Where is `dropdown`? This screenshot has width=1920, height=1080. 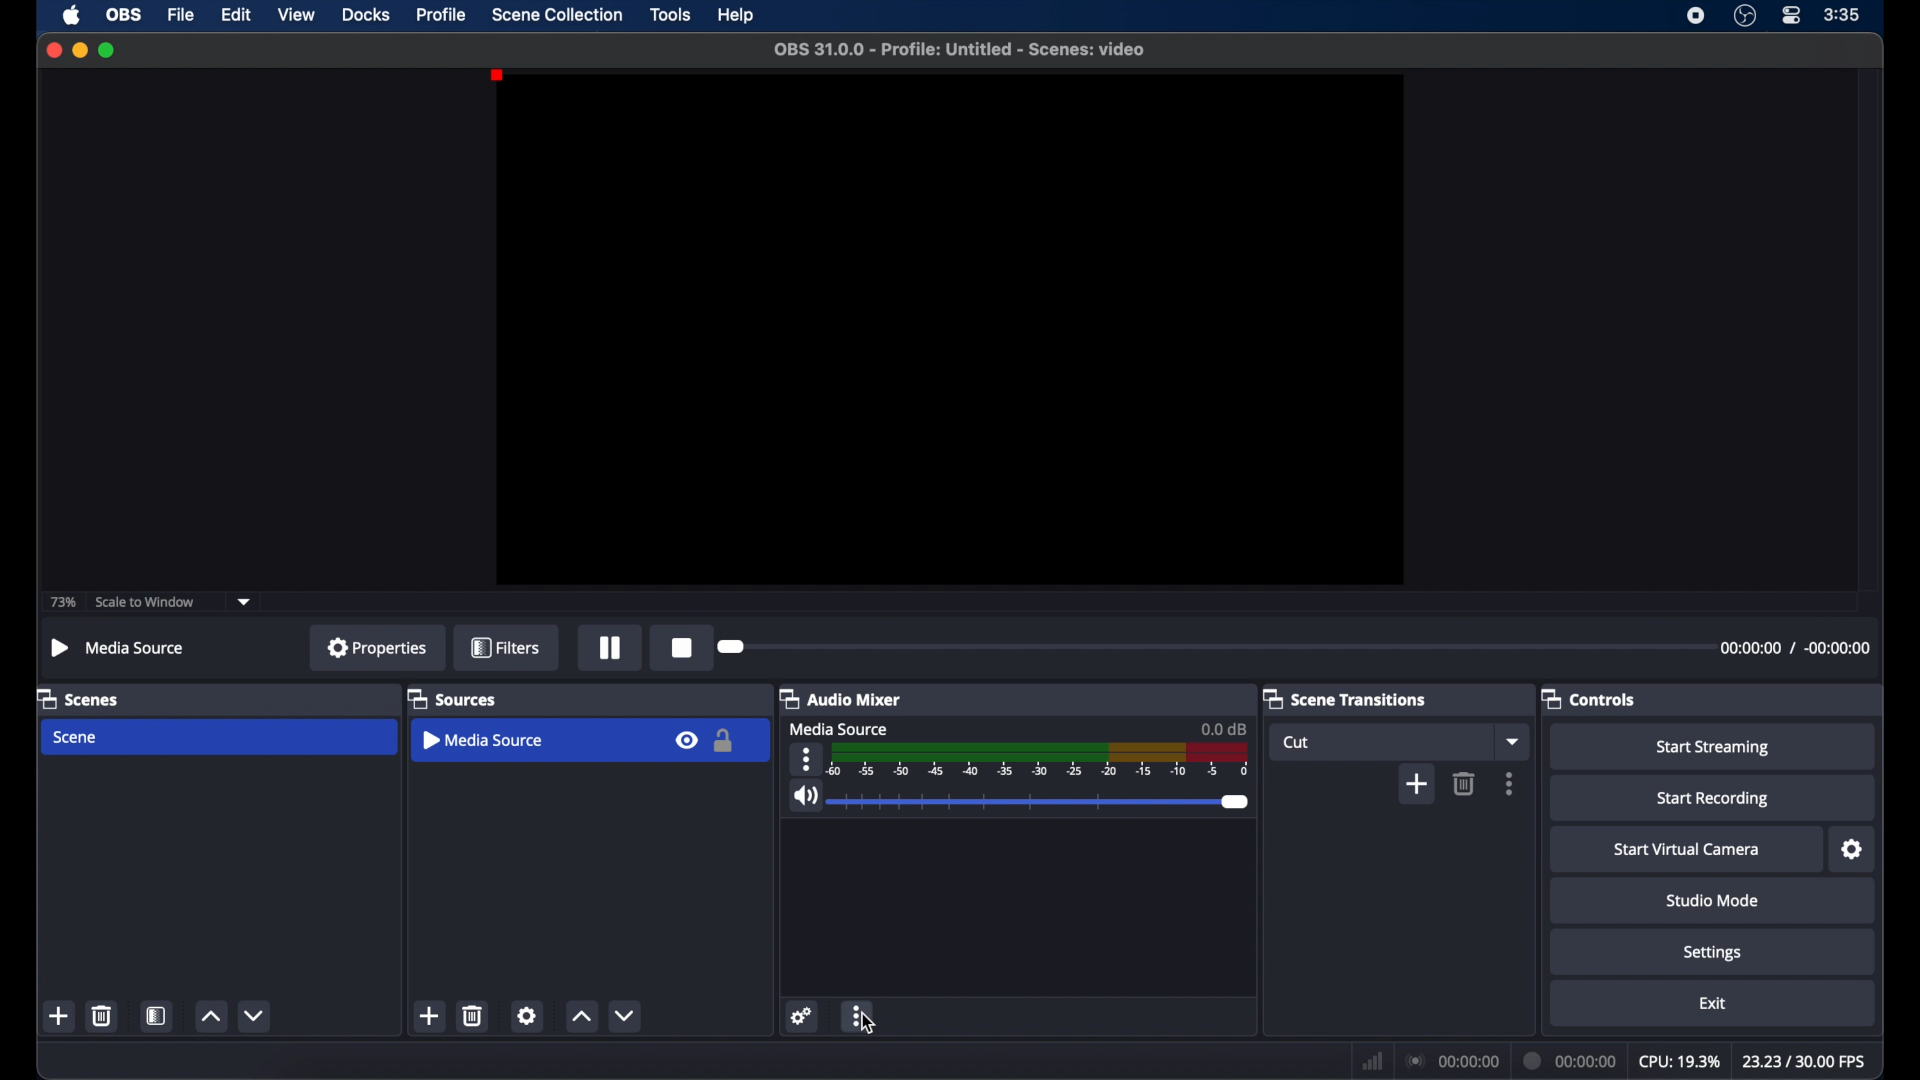 dropdown is located at coordinates (1513, 740).